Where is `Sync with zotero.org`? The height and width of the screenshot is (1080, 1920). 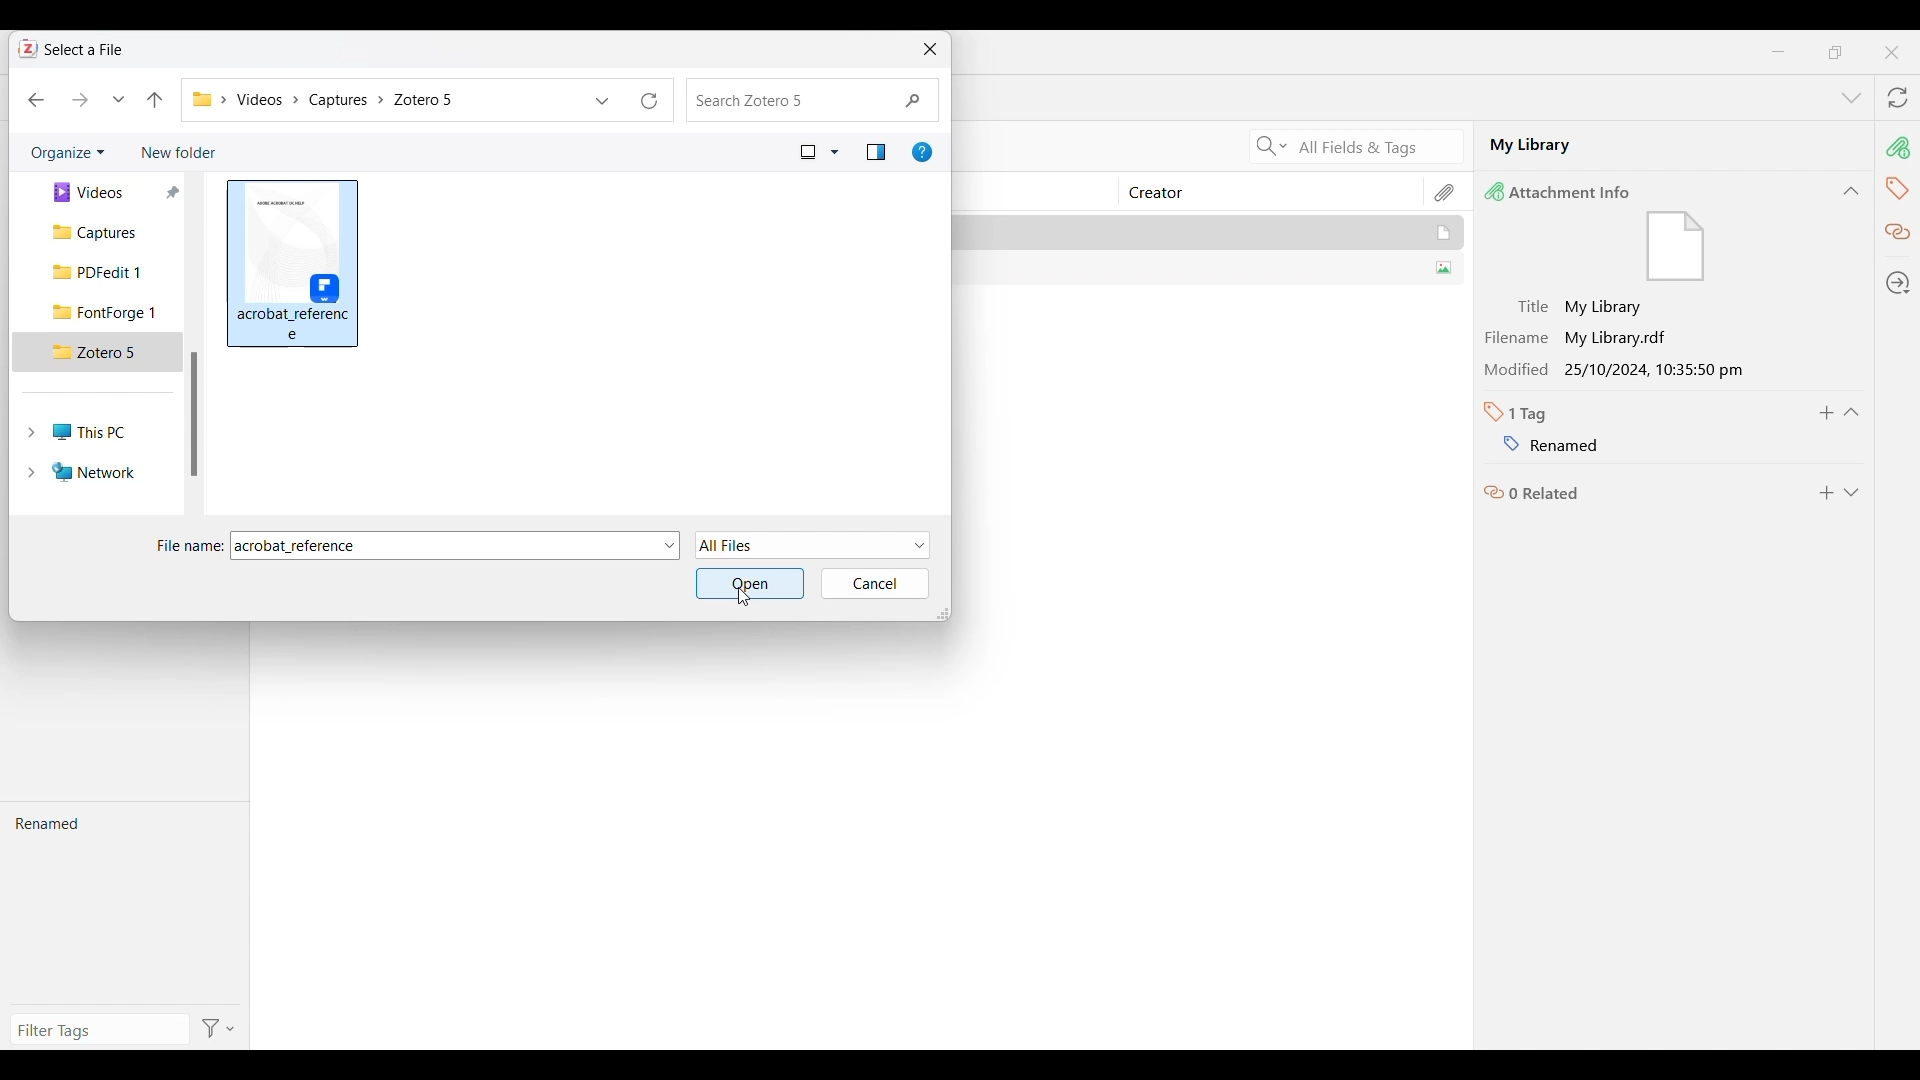
Sync with zotero.org is located at coordinates (1898, 97).